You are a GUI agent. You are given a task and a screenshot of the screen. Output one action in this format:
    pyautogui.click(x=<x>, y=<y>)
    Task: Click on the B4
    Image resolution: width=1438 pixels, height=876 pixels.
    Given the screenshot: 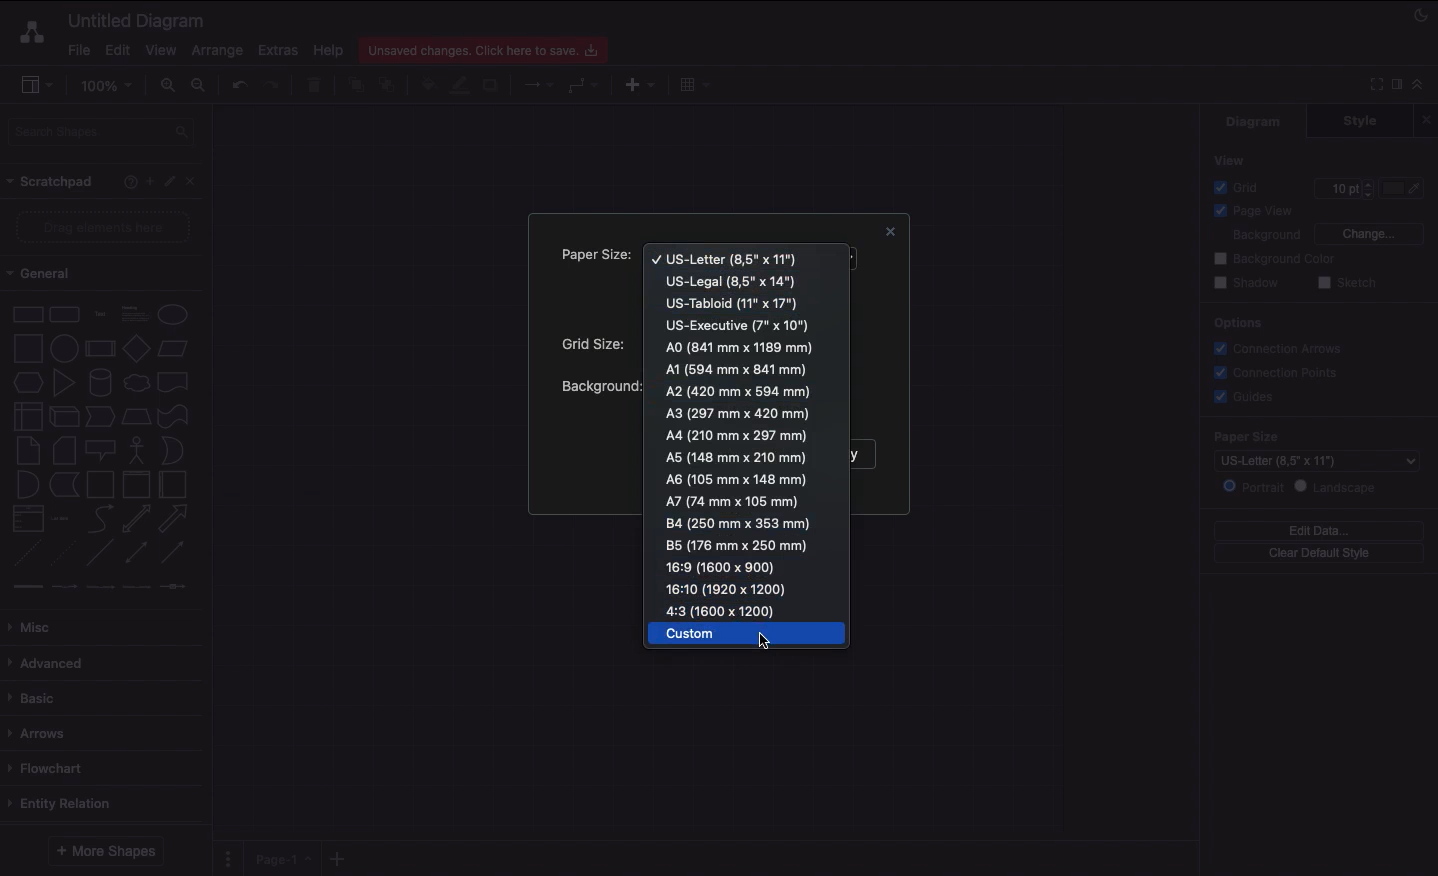 What is the action you would take?
    pyautogui.click(x=740, y=524)
    